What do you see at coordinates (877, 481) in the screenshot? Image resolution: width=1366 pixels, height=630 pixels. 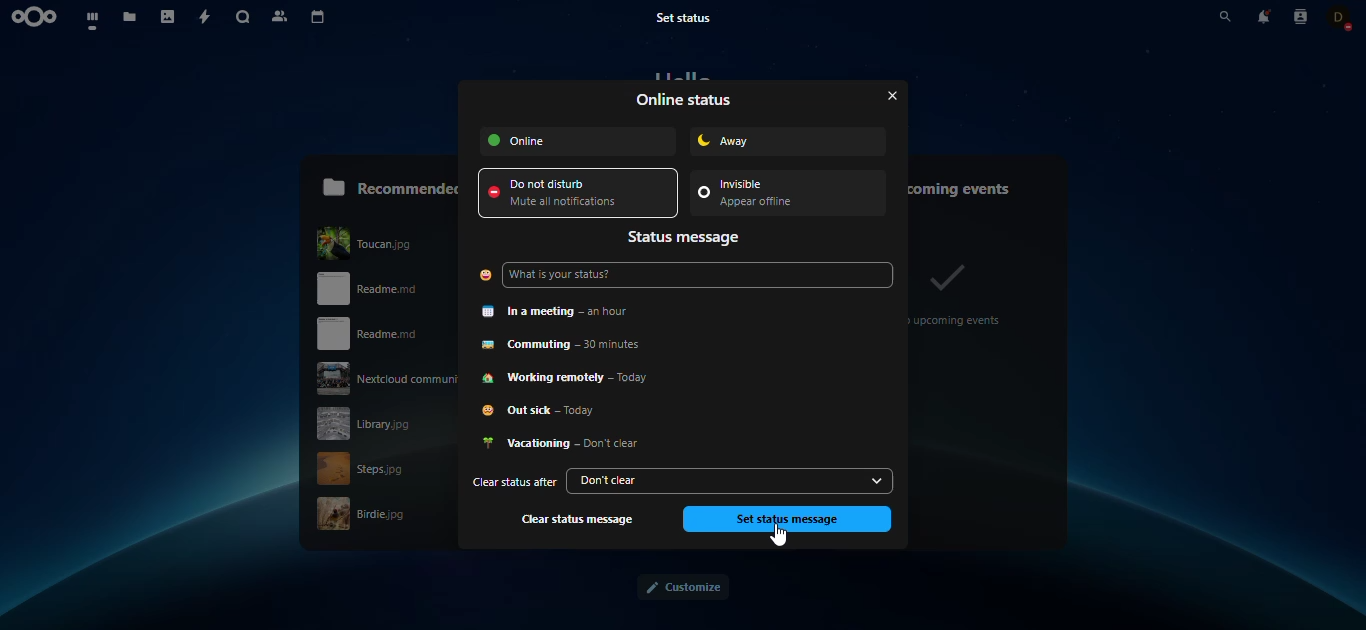 I see `drop down` at bounding box center [877, 481].